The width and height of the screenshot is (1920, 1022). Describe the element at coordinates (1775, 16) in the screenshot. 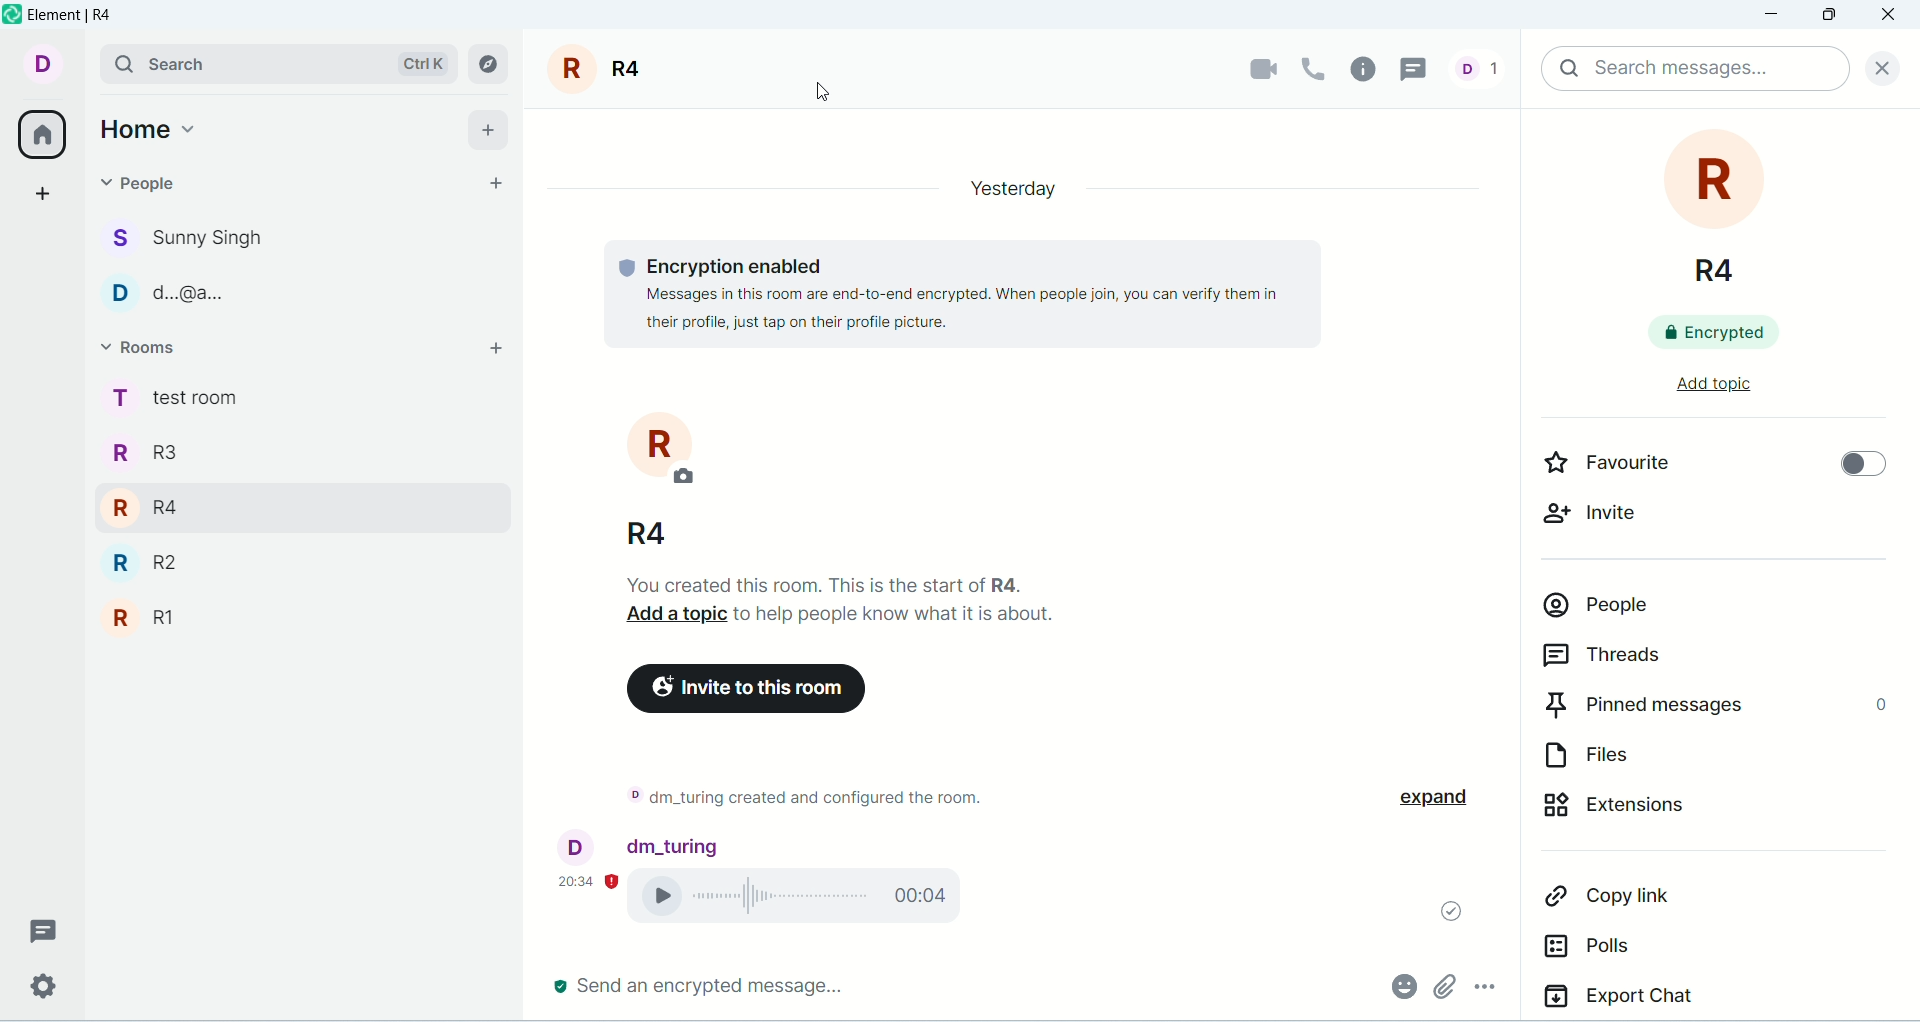

I see `minimize` at that location.